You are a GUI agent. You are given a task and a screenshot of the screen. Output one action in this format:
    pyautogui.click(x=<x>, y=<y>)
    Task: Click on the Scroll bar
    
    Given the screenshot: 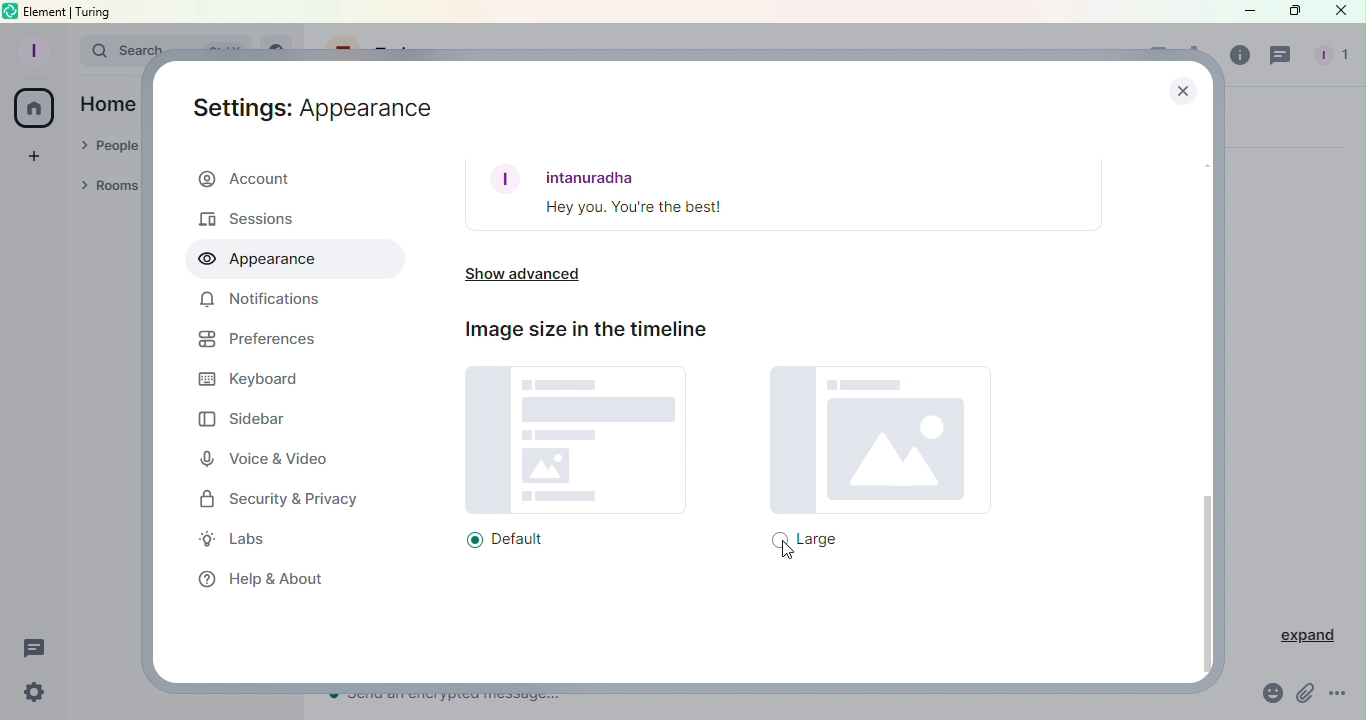 What is the action you would take?
    pyautogui.click(x=1209, y=406)
    